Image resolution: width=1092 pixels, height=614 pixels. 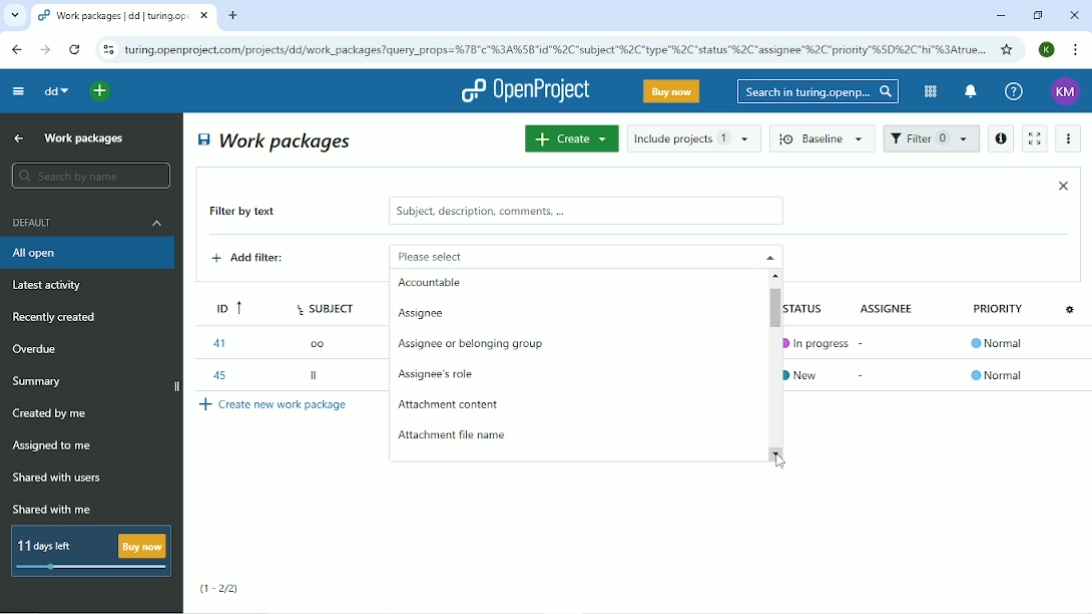 I want to click on Help, so click(x=1014, y=92).